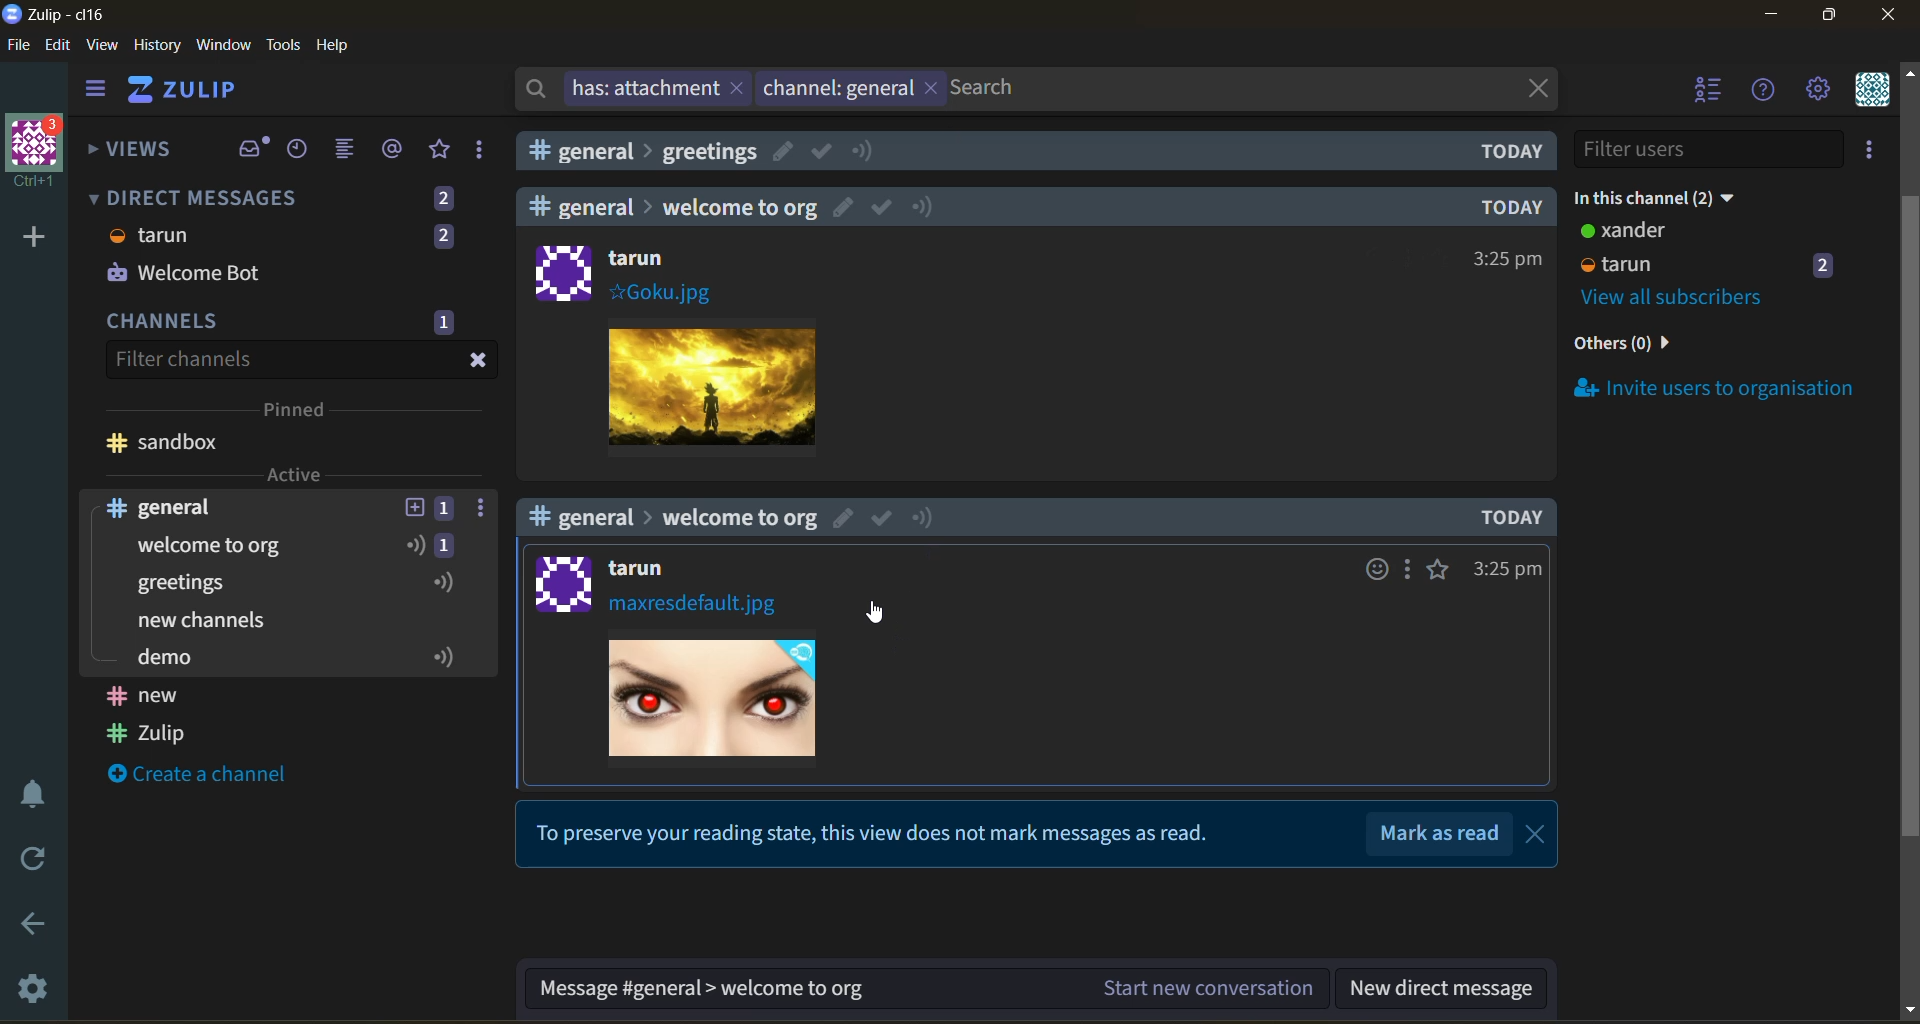 The image size is (1920, 1024). Describe the element at coordinates (138, 150) in the screenshot. I see `views` at that location.